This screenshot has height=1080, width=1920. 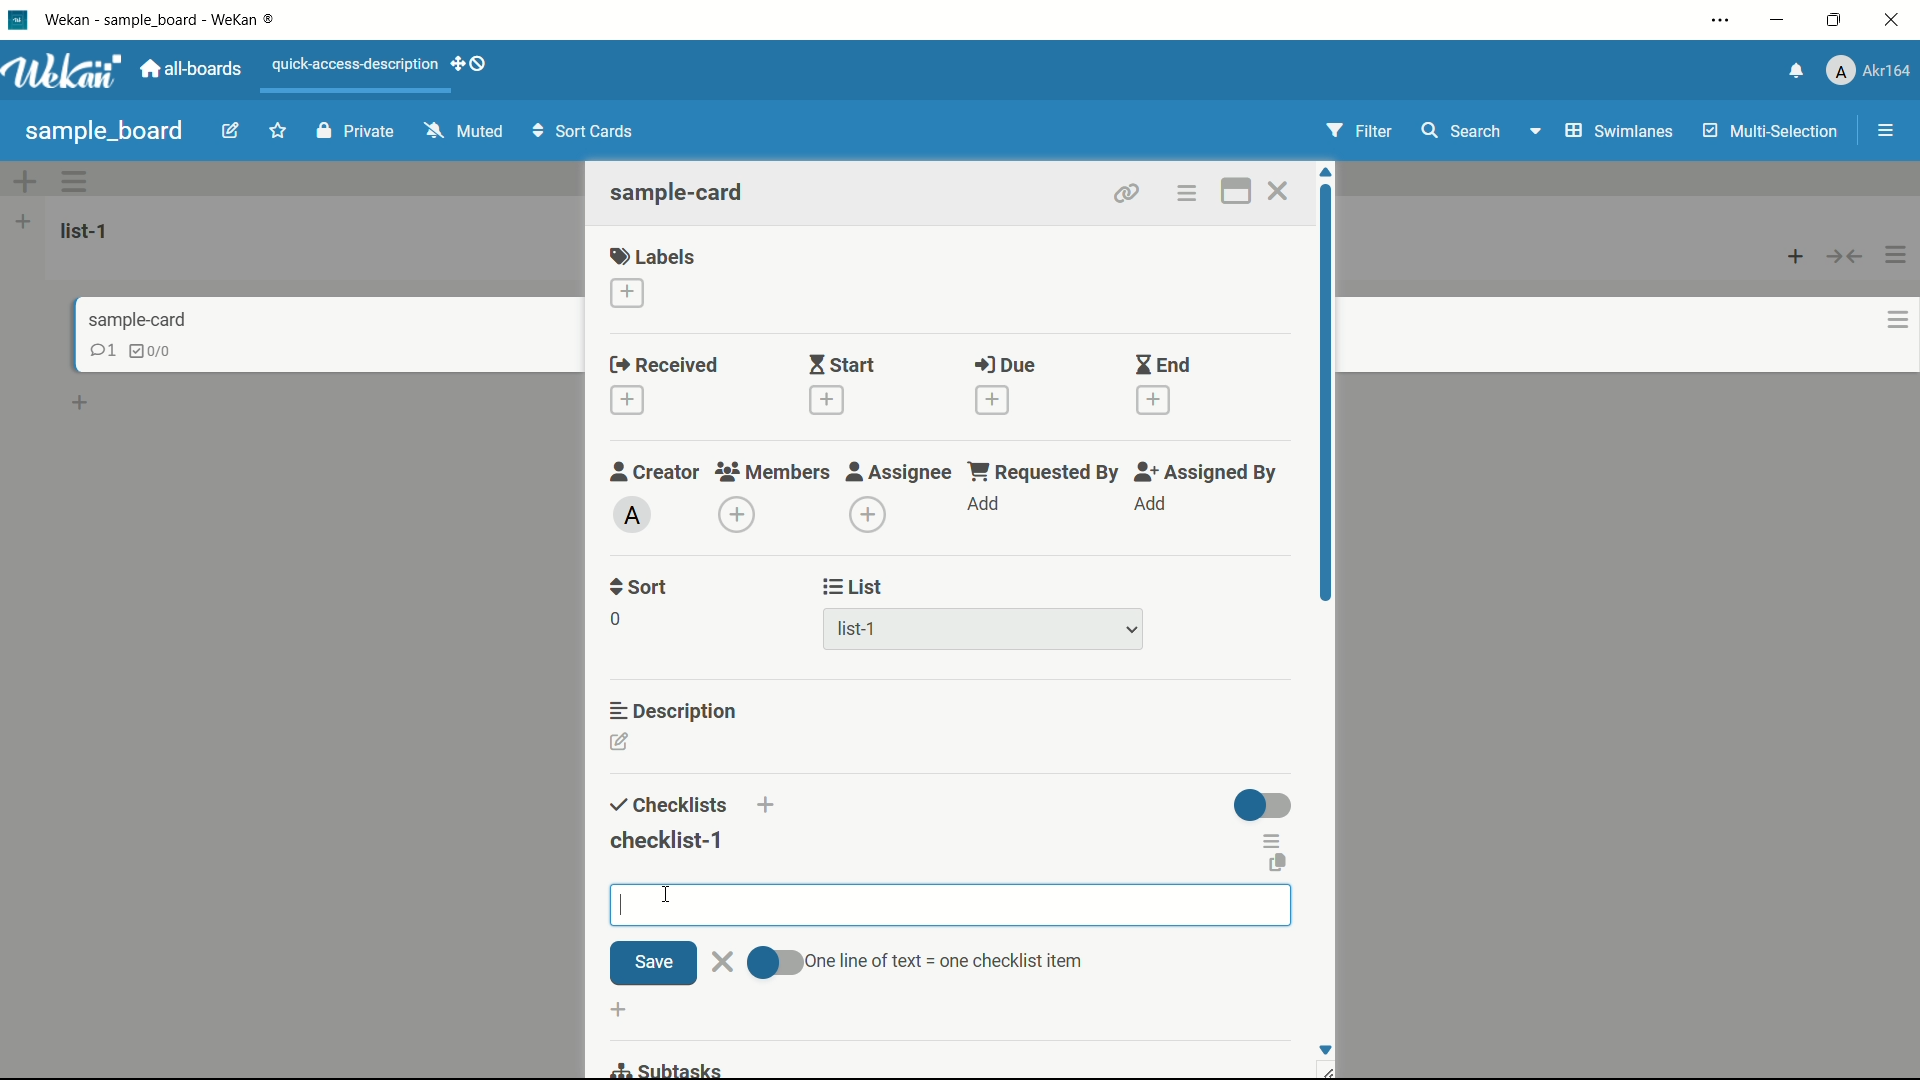 What do you see at coordinates (722, 963) in the screenshot?
I see `close` at bounding box center [722, 963].